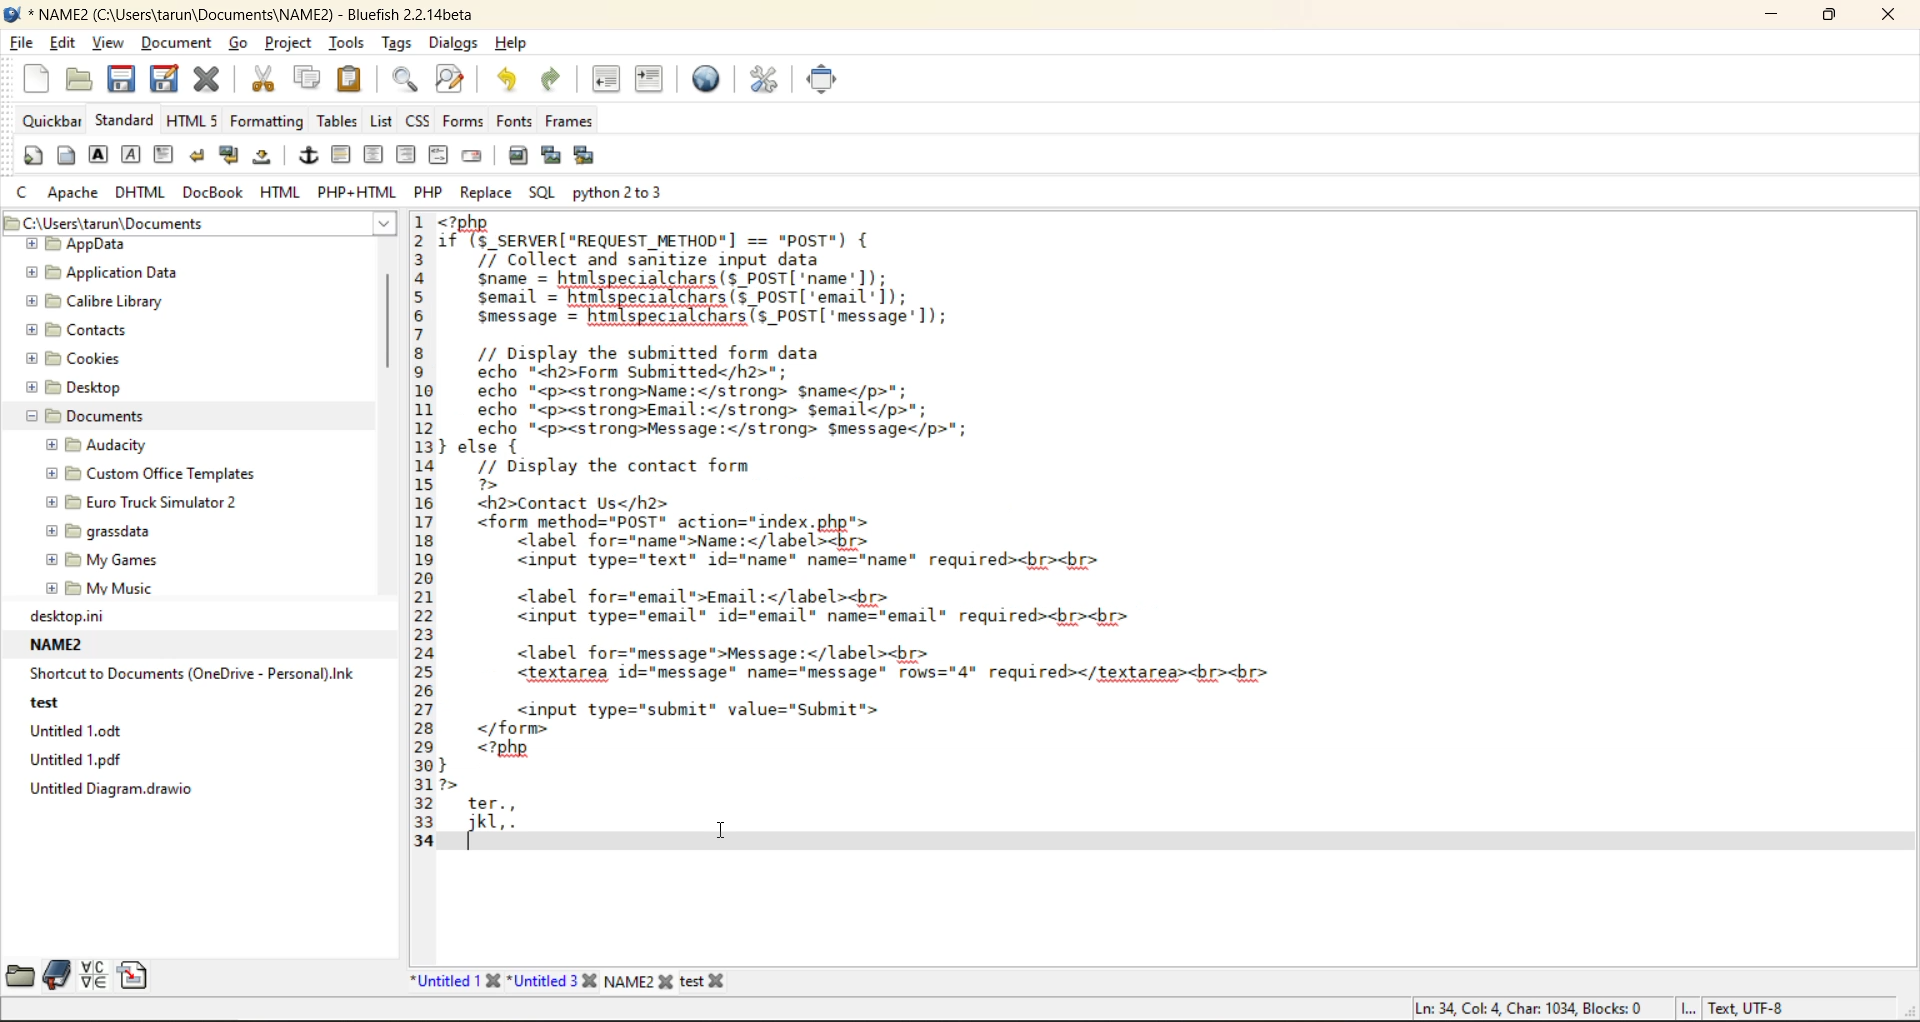  What do you see at coordinates (424, 533) in the screenshot?
I see `line numberss` at bounding box center [424, 533].